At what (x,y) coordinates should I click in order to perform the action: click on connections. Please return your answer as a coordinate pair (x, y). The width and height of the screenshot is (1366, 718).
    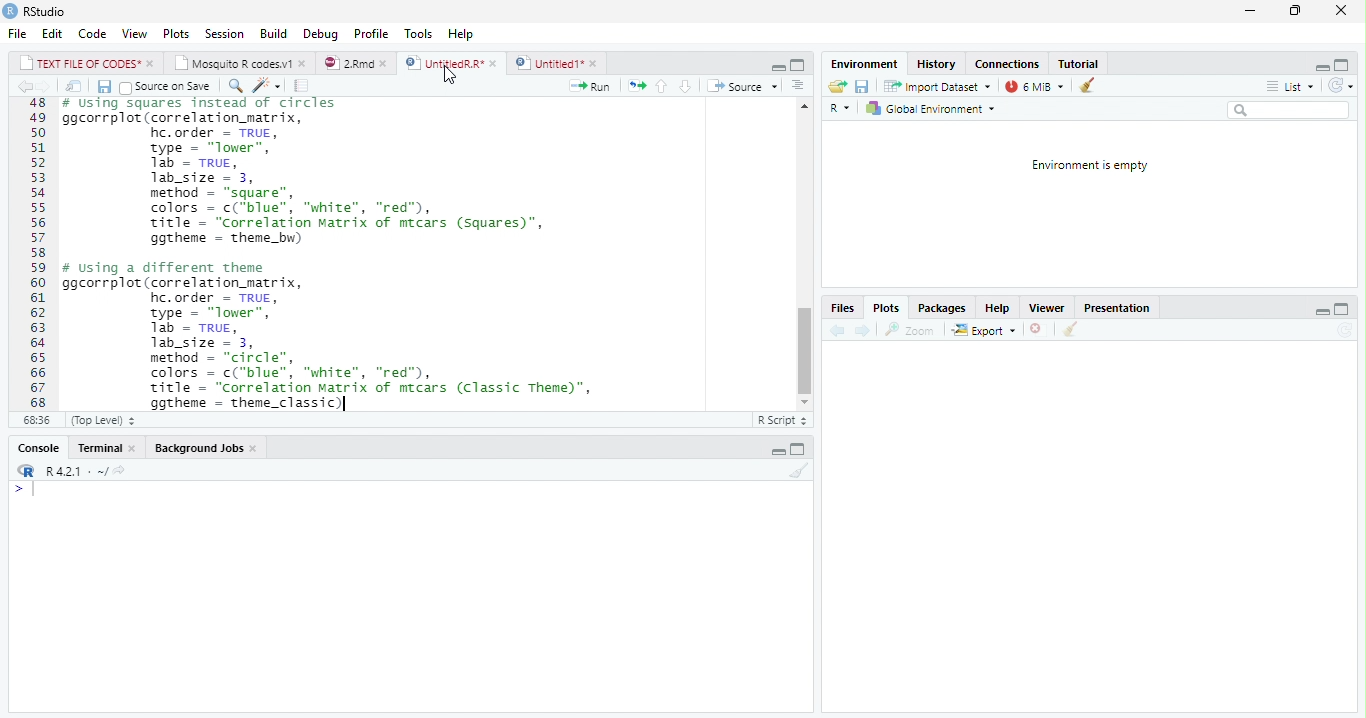
    Looking at the image, I should click on (1009, 64).